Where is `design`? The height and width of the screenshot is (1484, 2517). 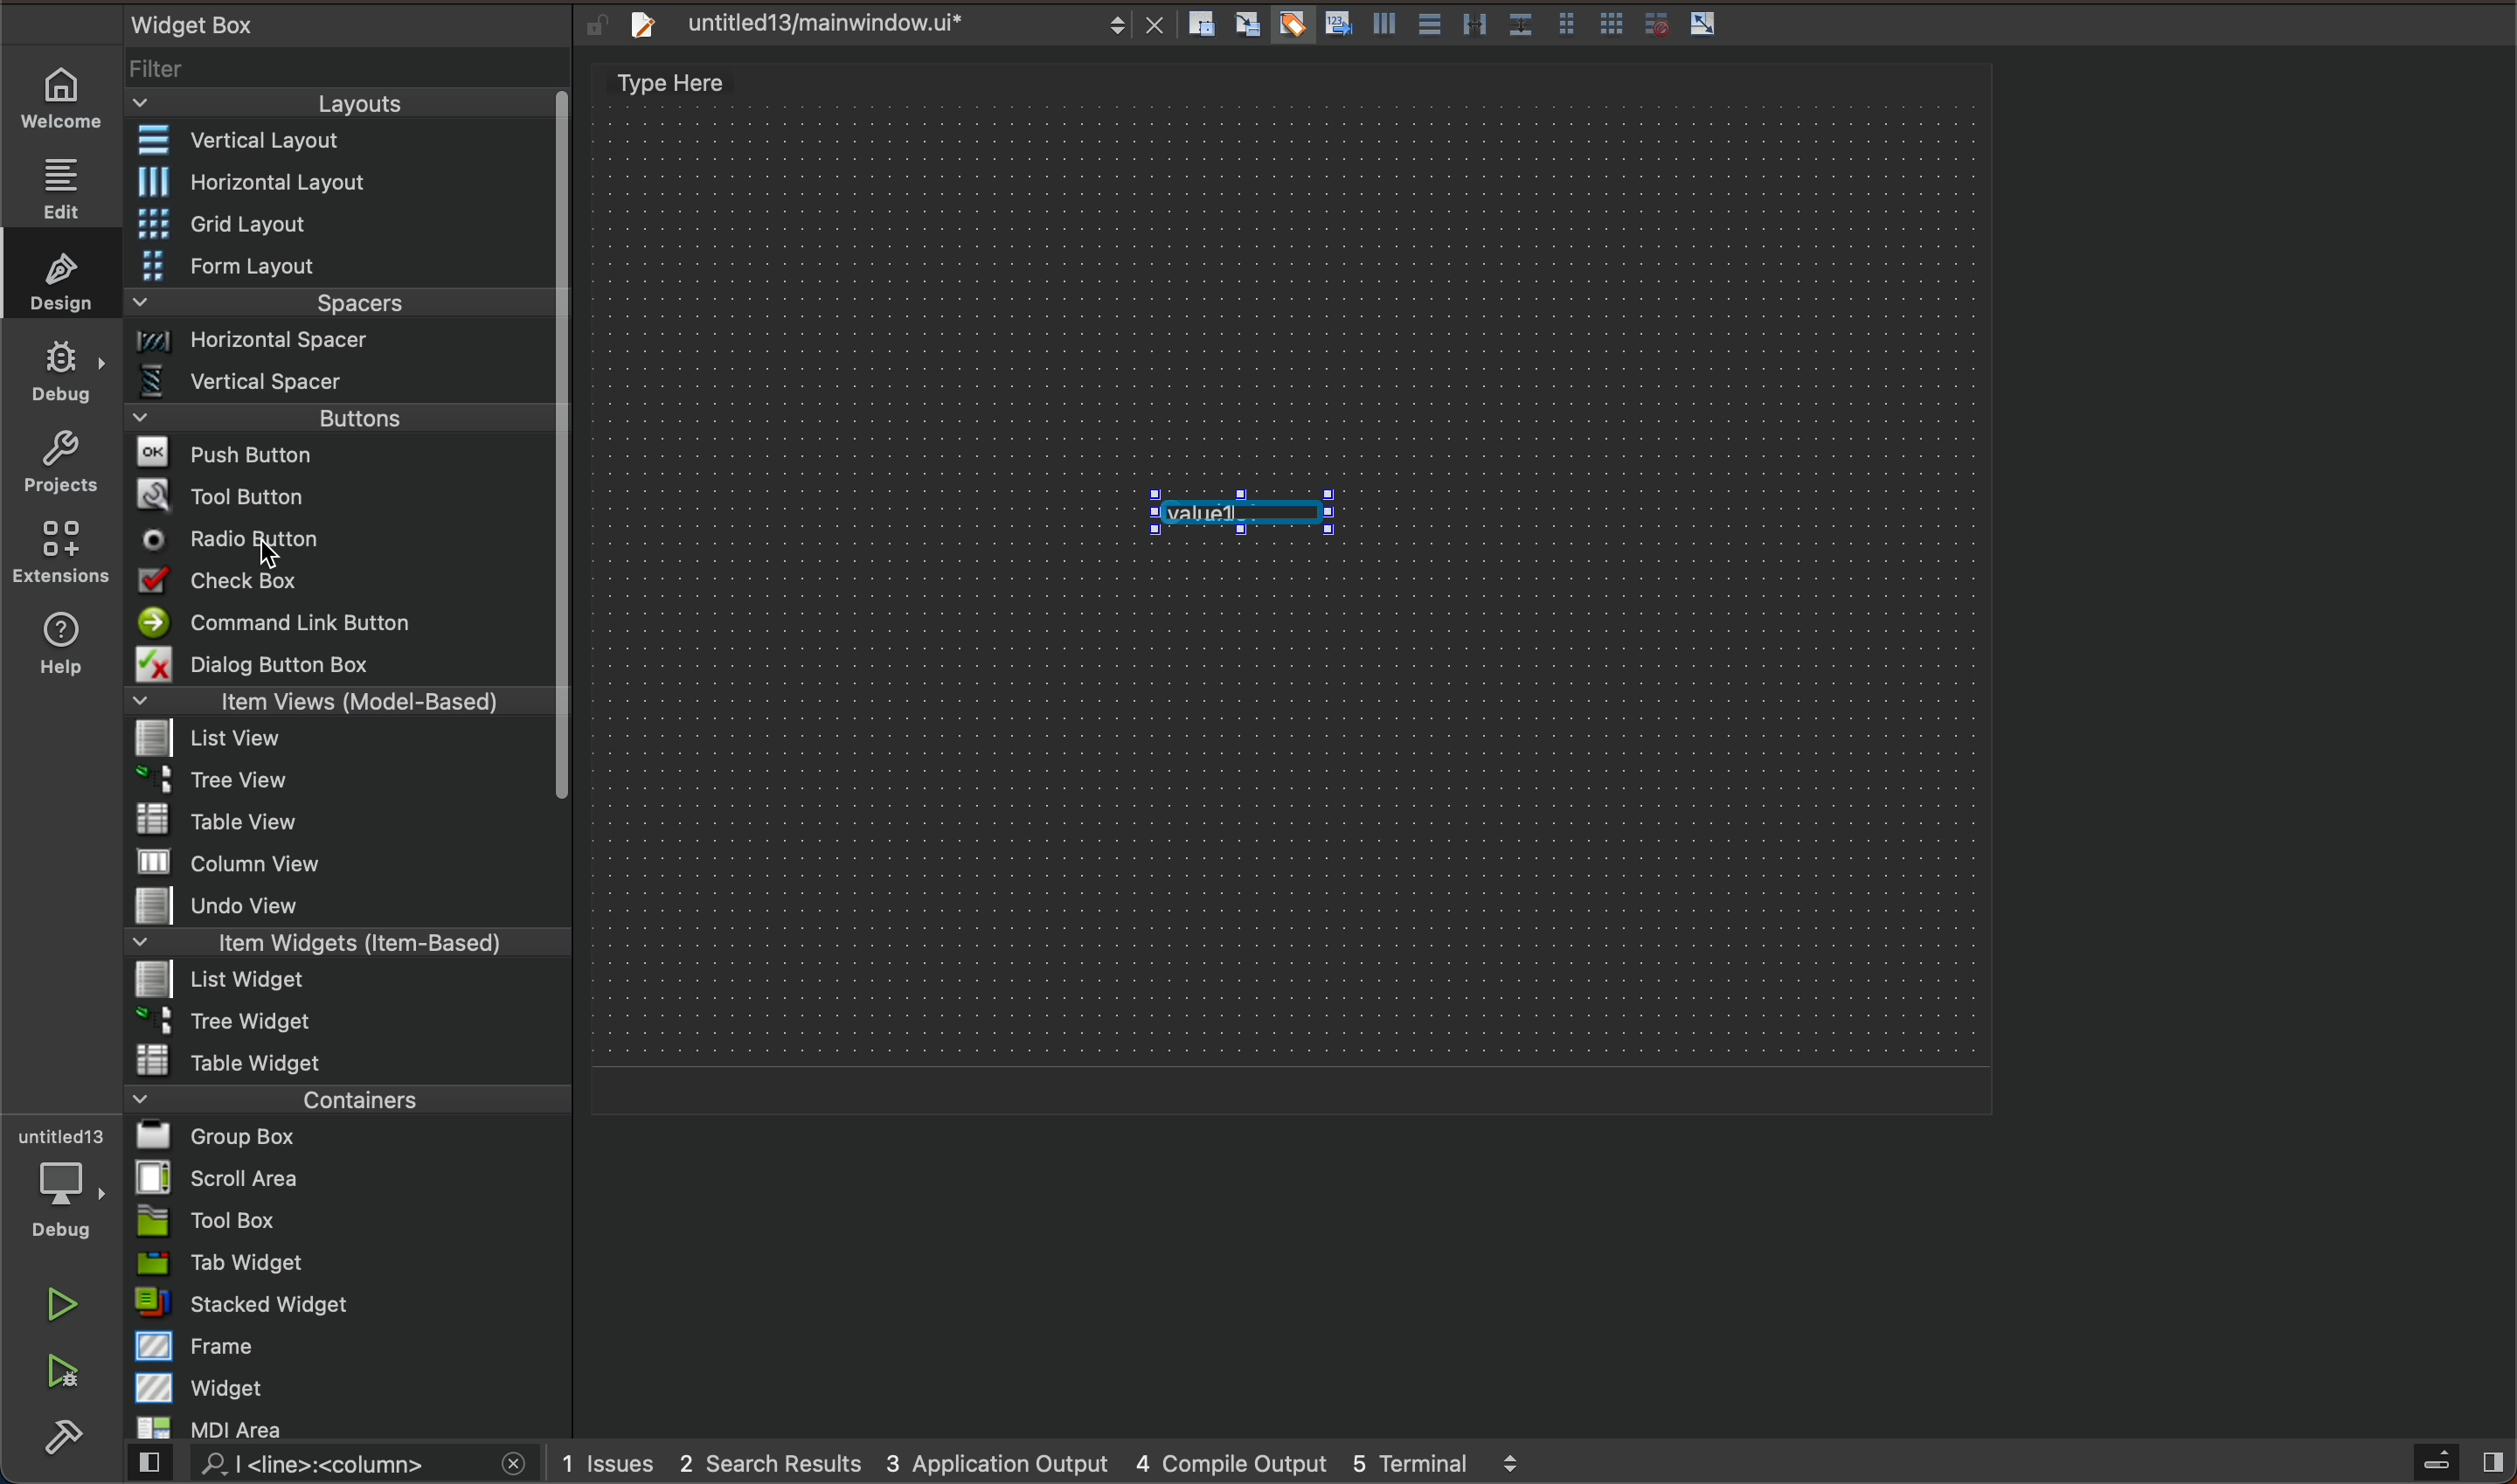 design is located at coordinates (55, 274).